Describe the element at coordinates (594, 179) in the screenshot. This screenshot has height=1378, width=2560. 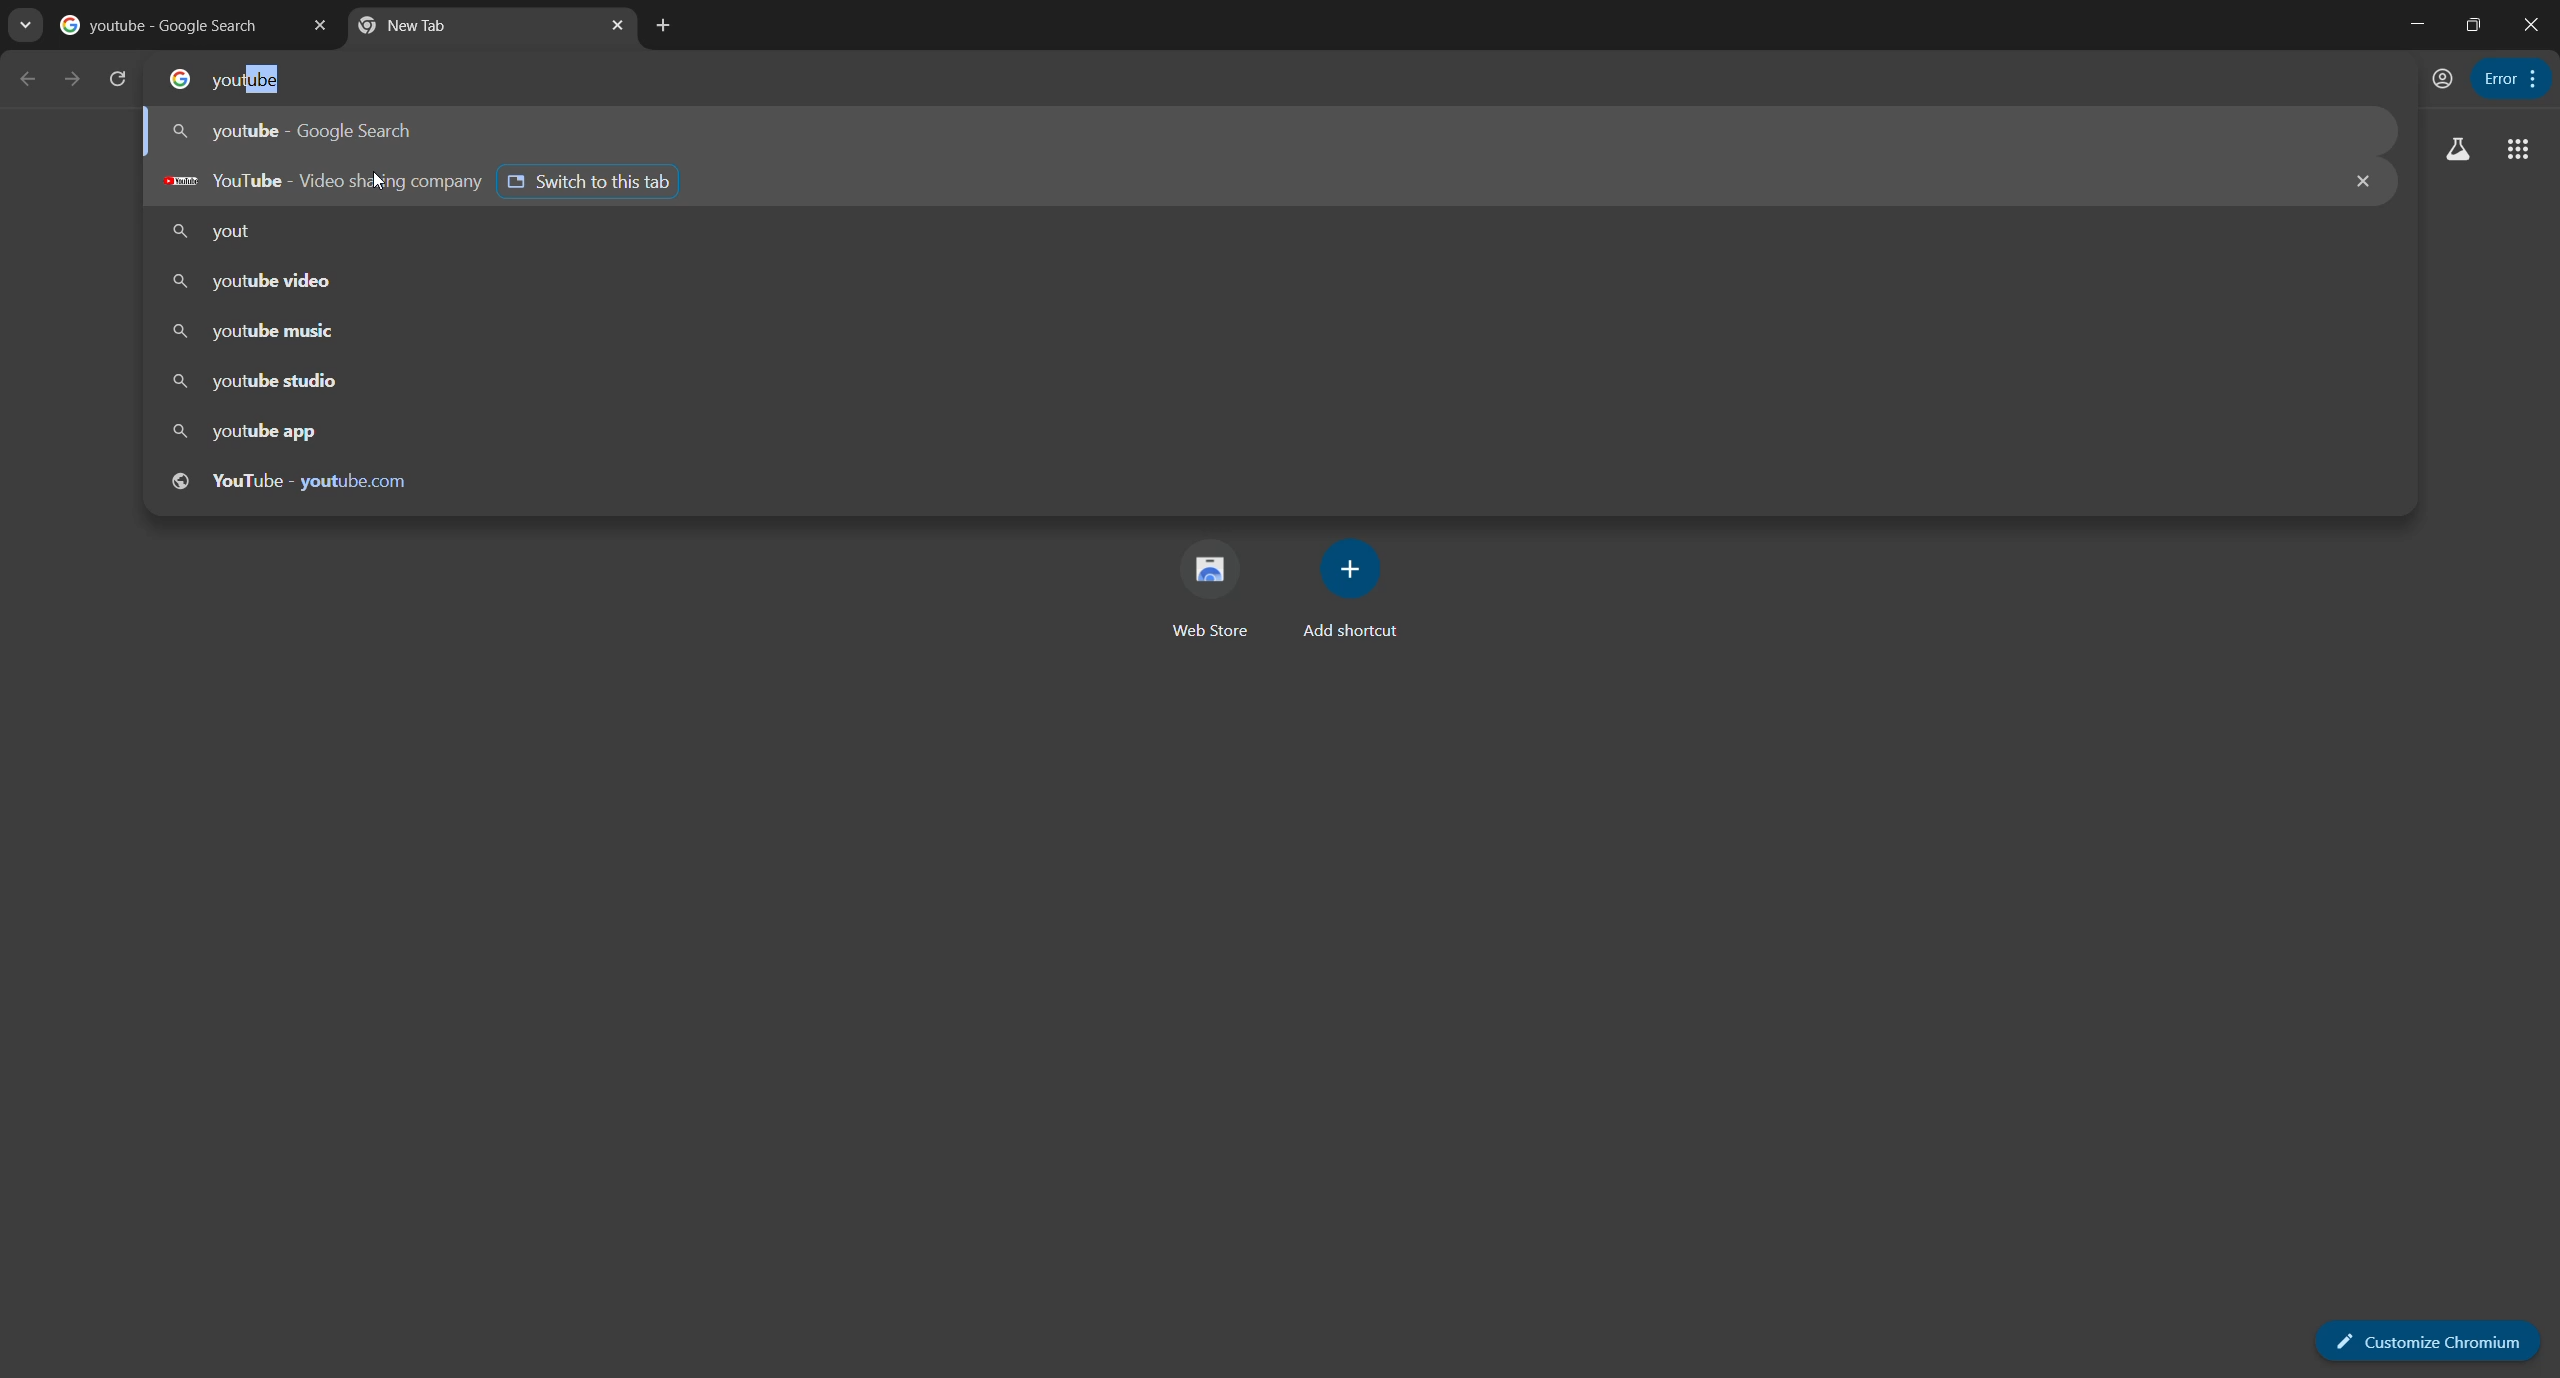
I see `switch to this tab` at that location.